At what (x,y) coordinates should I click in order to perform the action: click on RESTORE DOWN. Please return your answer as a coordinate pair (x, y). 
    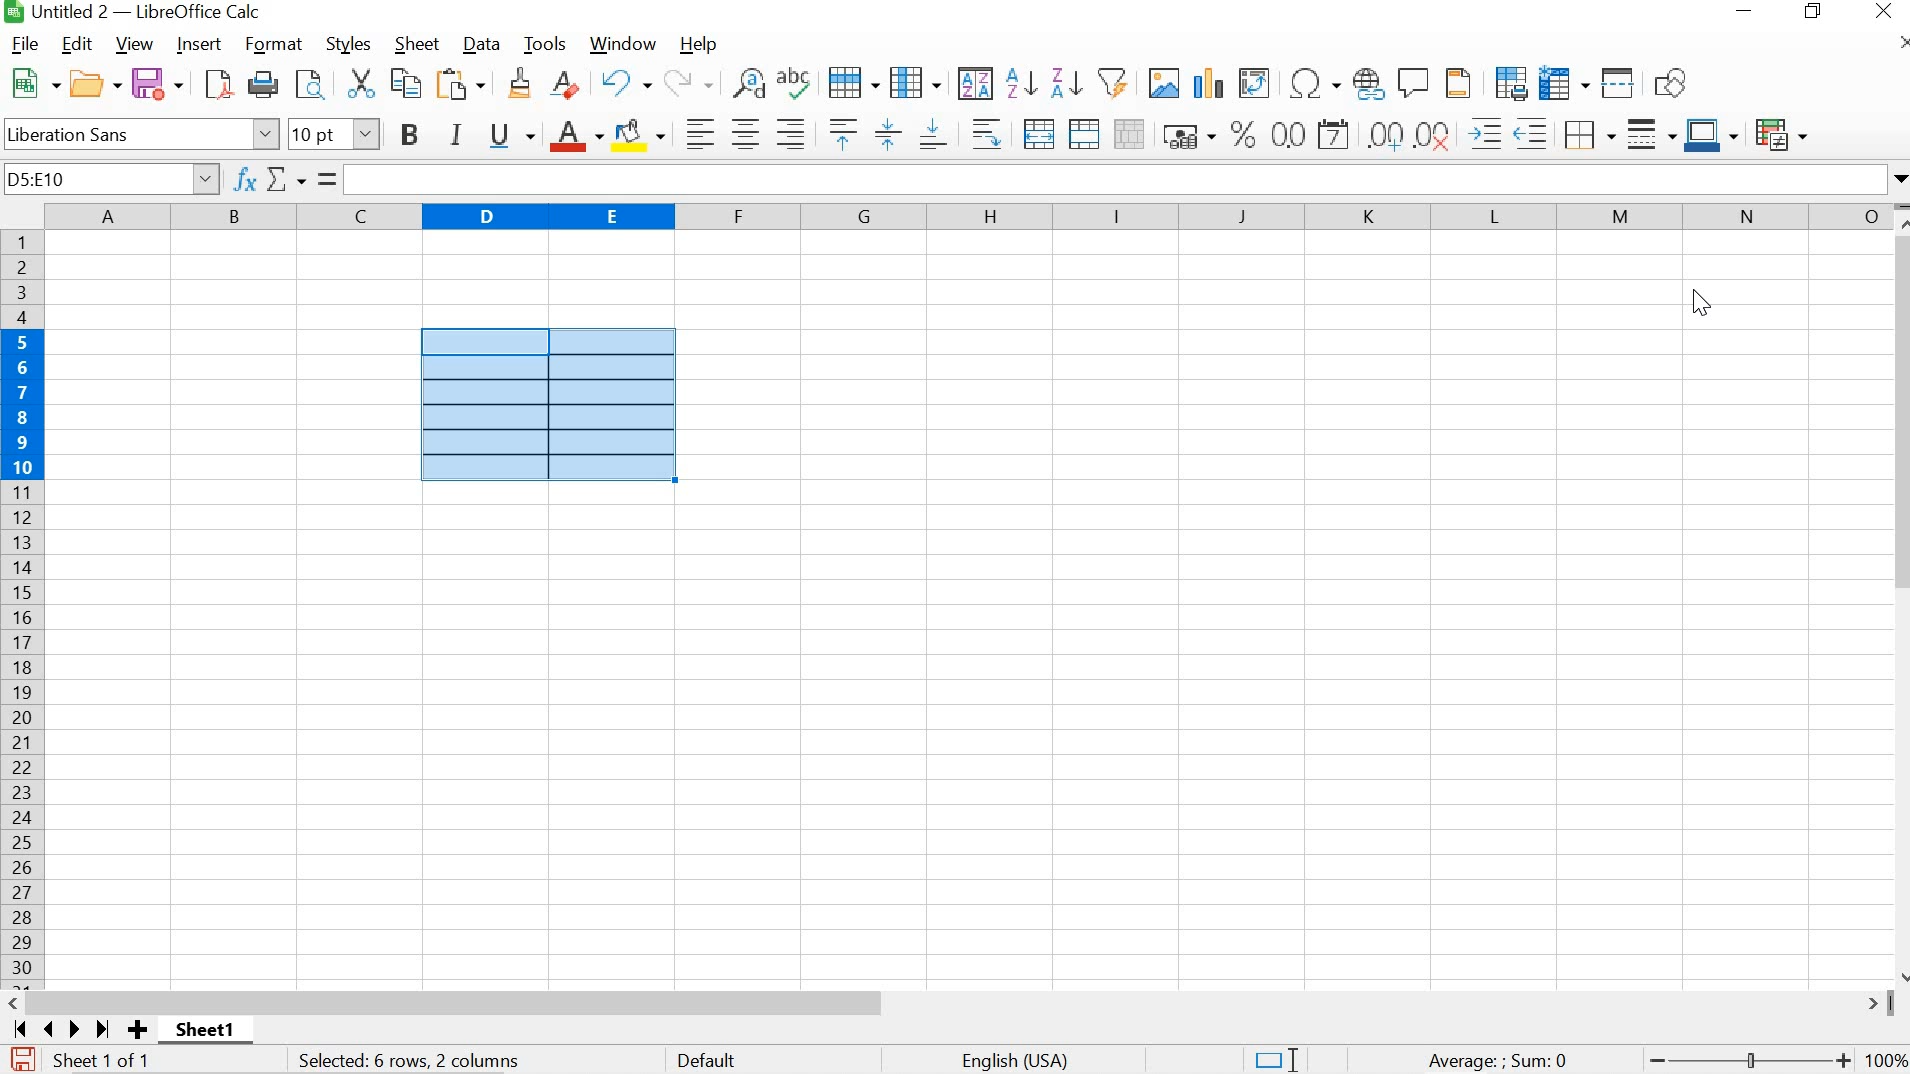
    Looking at the image, I should click on (1812, 12).